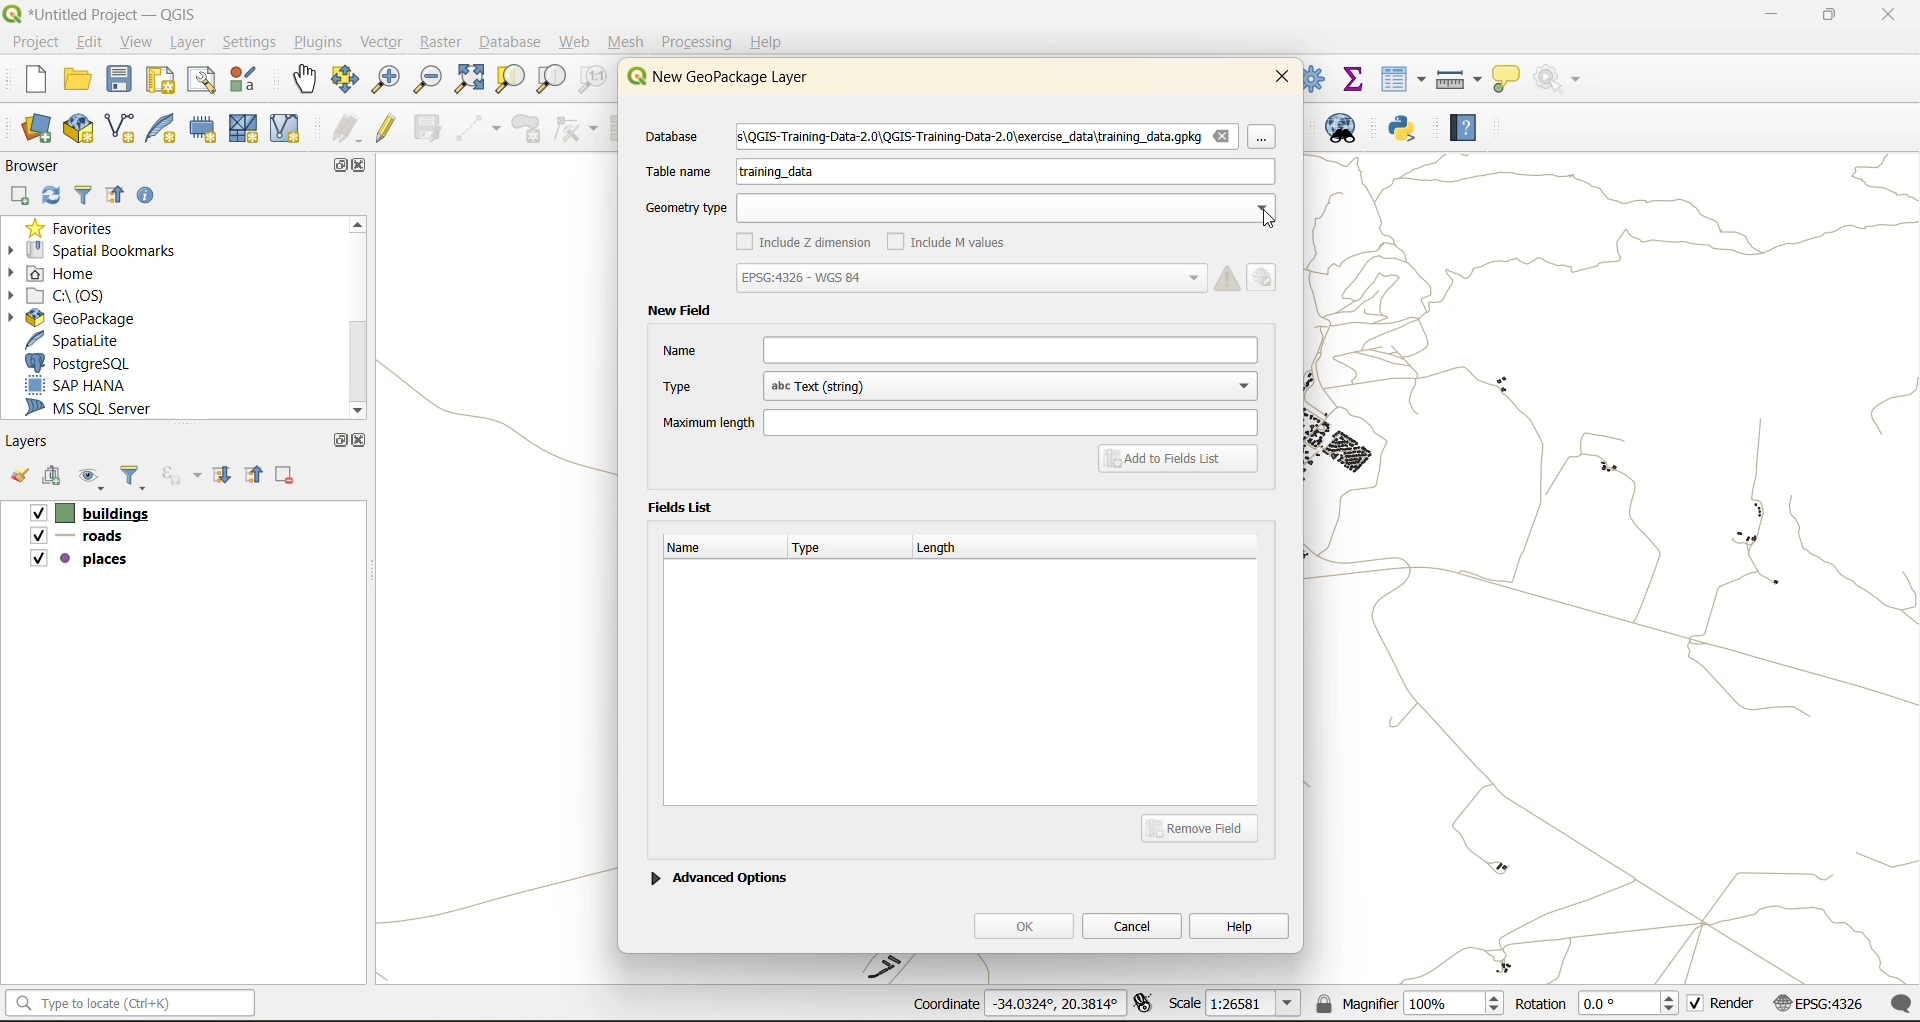  Describe the element at coordinates (1597, 1005) in the screenshot. I see `rotation` at that location.